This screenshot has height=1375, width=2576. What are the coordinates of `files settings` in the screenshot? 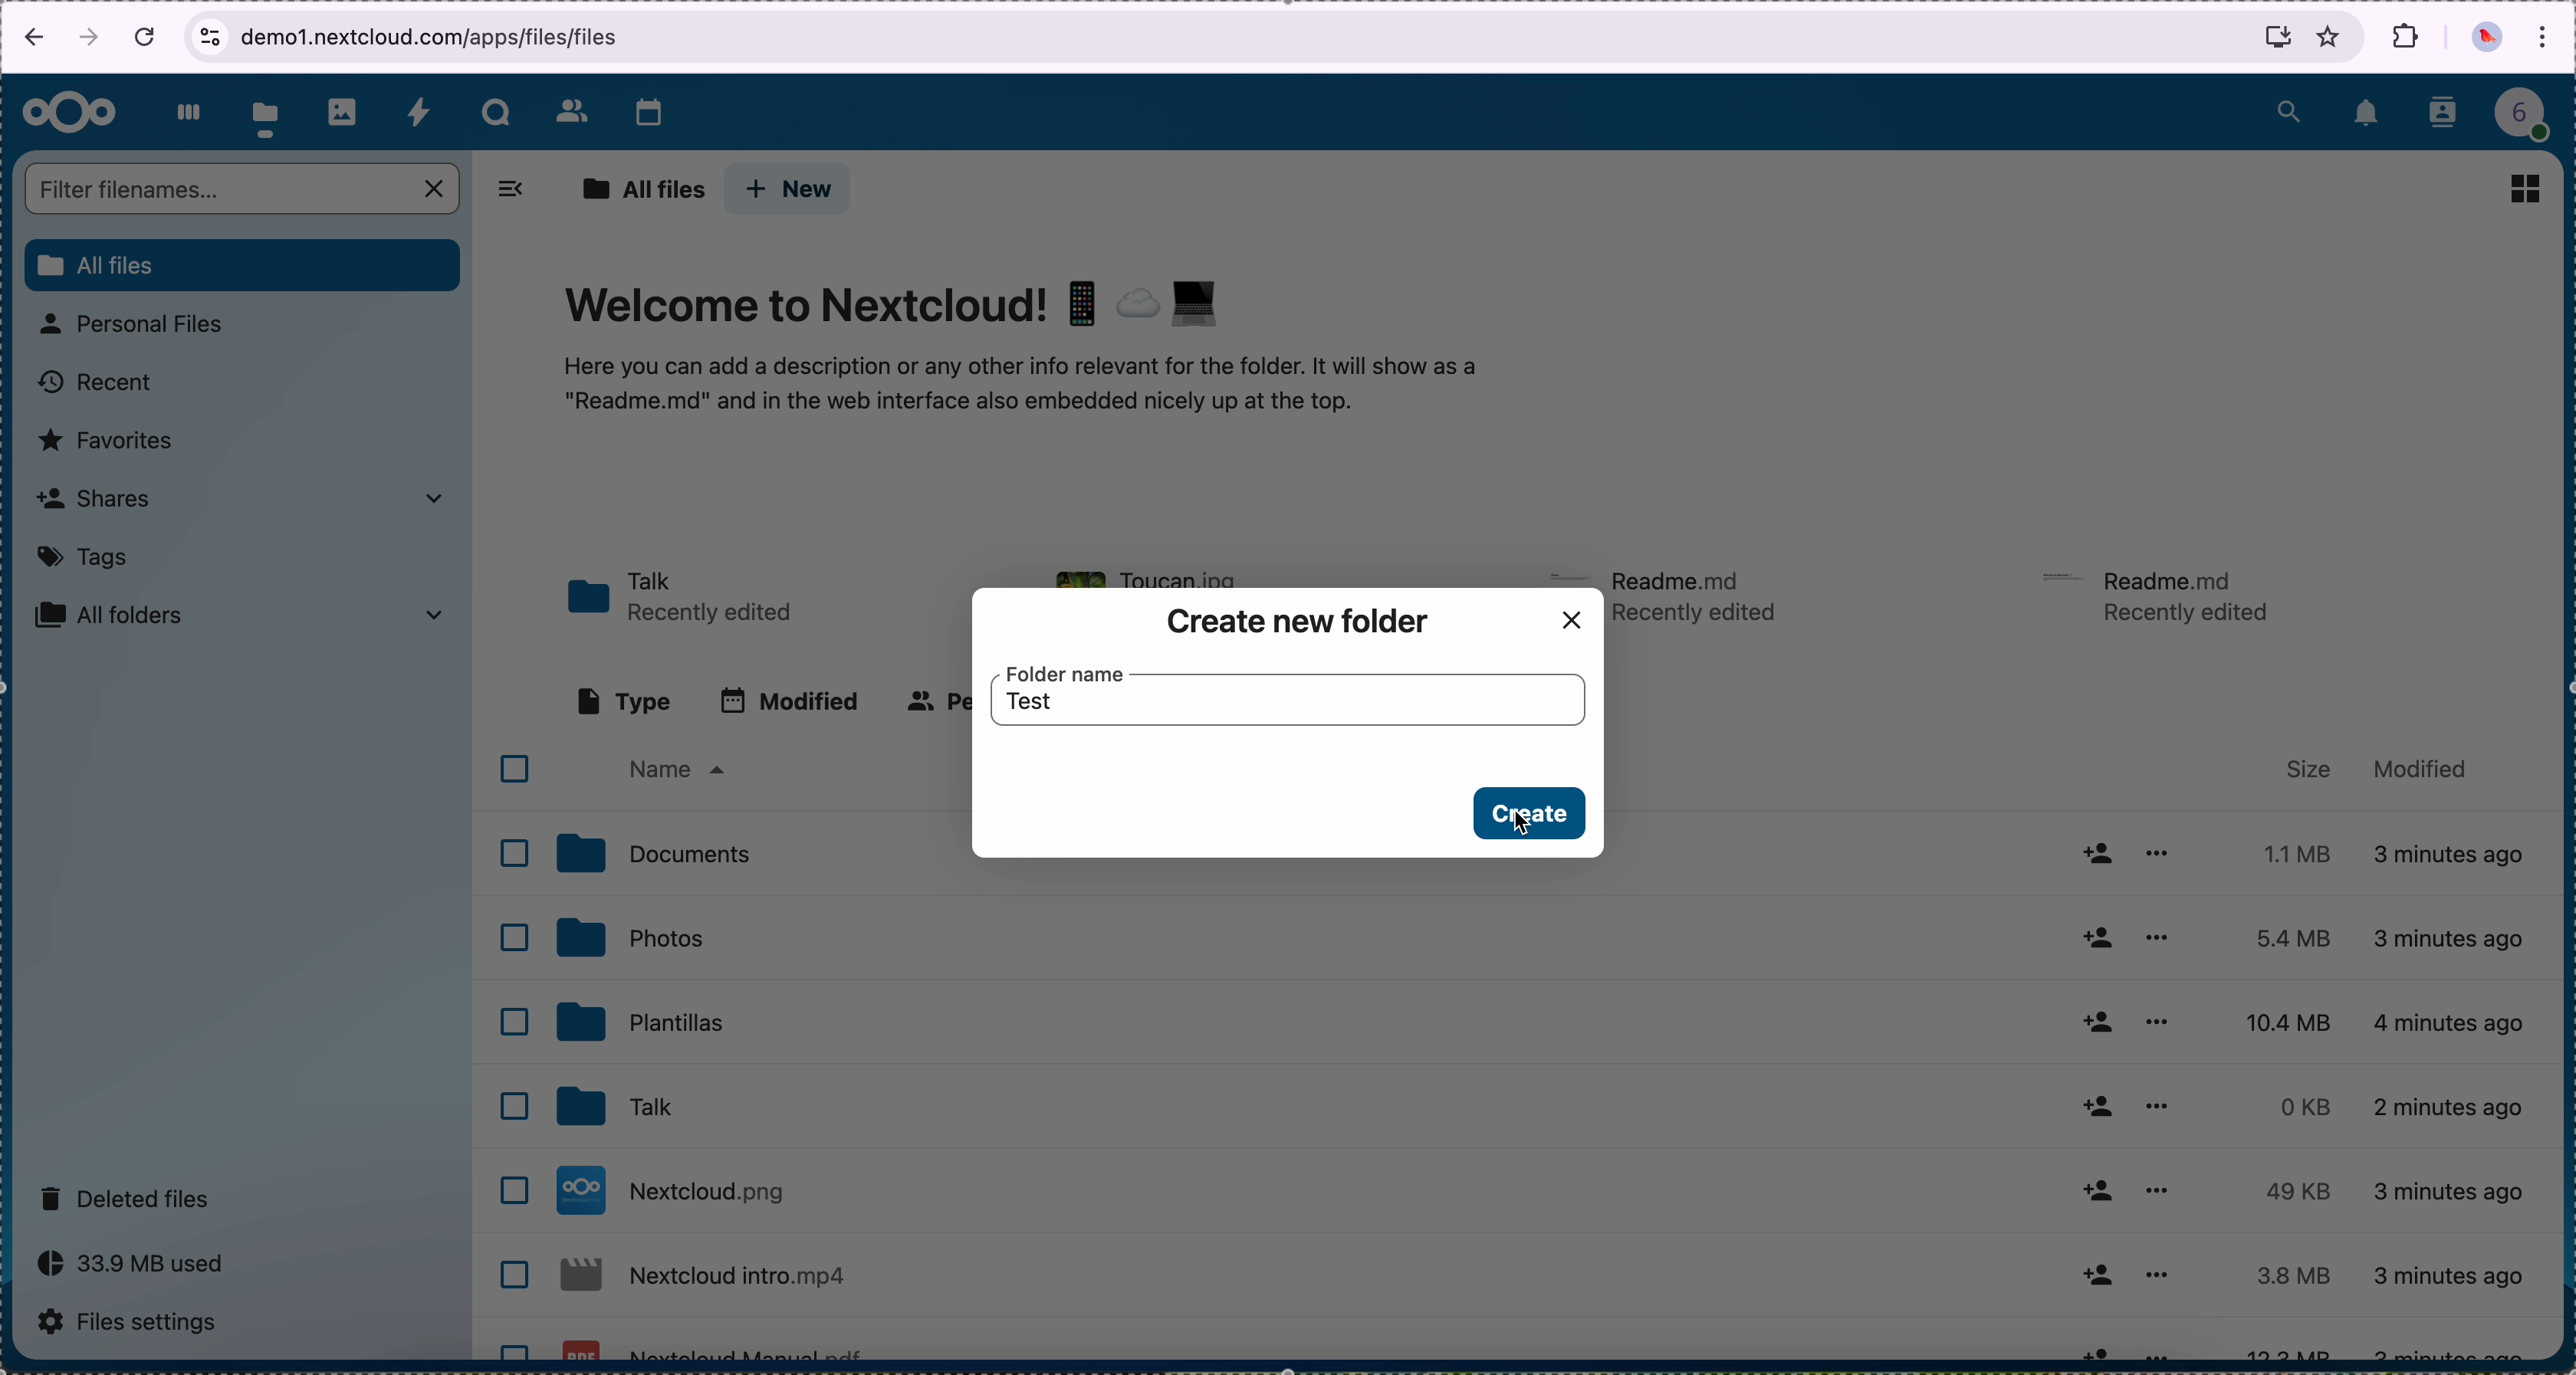 It's located at (138, 1325).